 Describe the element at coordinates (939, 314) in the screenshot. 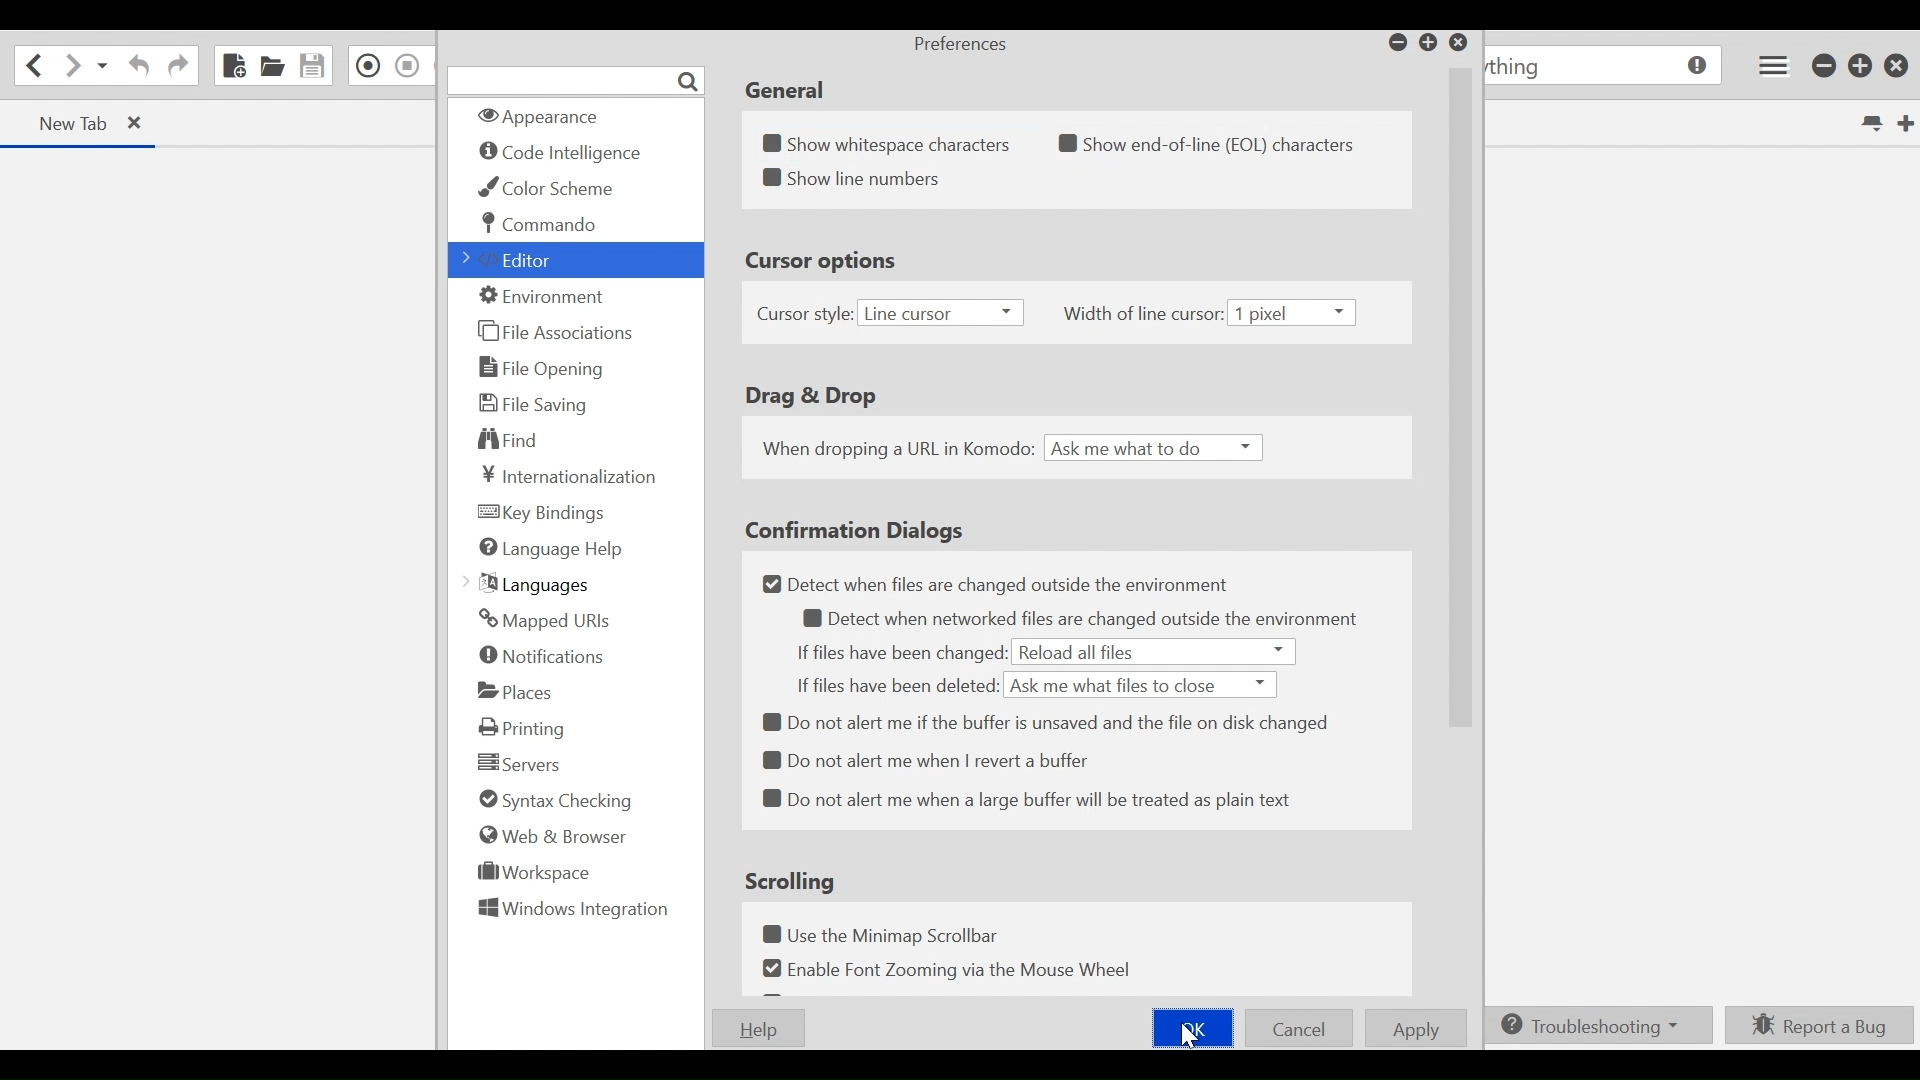

I see `Line cursor ` at that location.